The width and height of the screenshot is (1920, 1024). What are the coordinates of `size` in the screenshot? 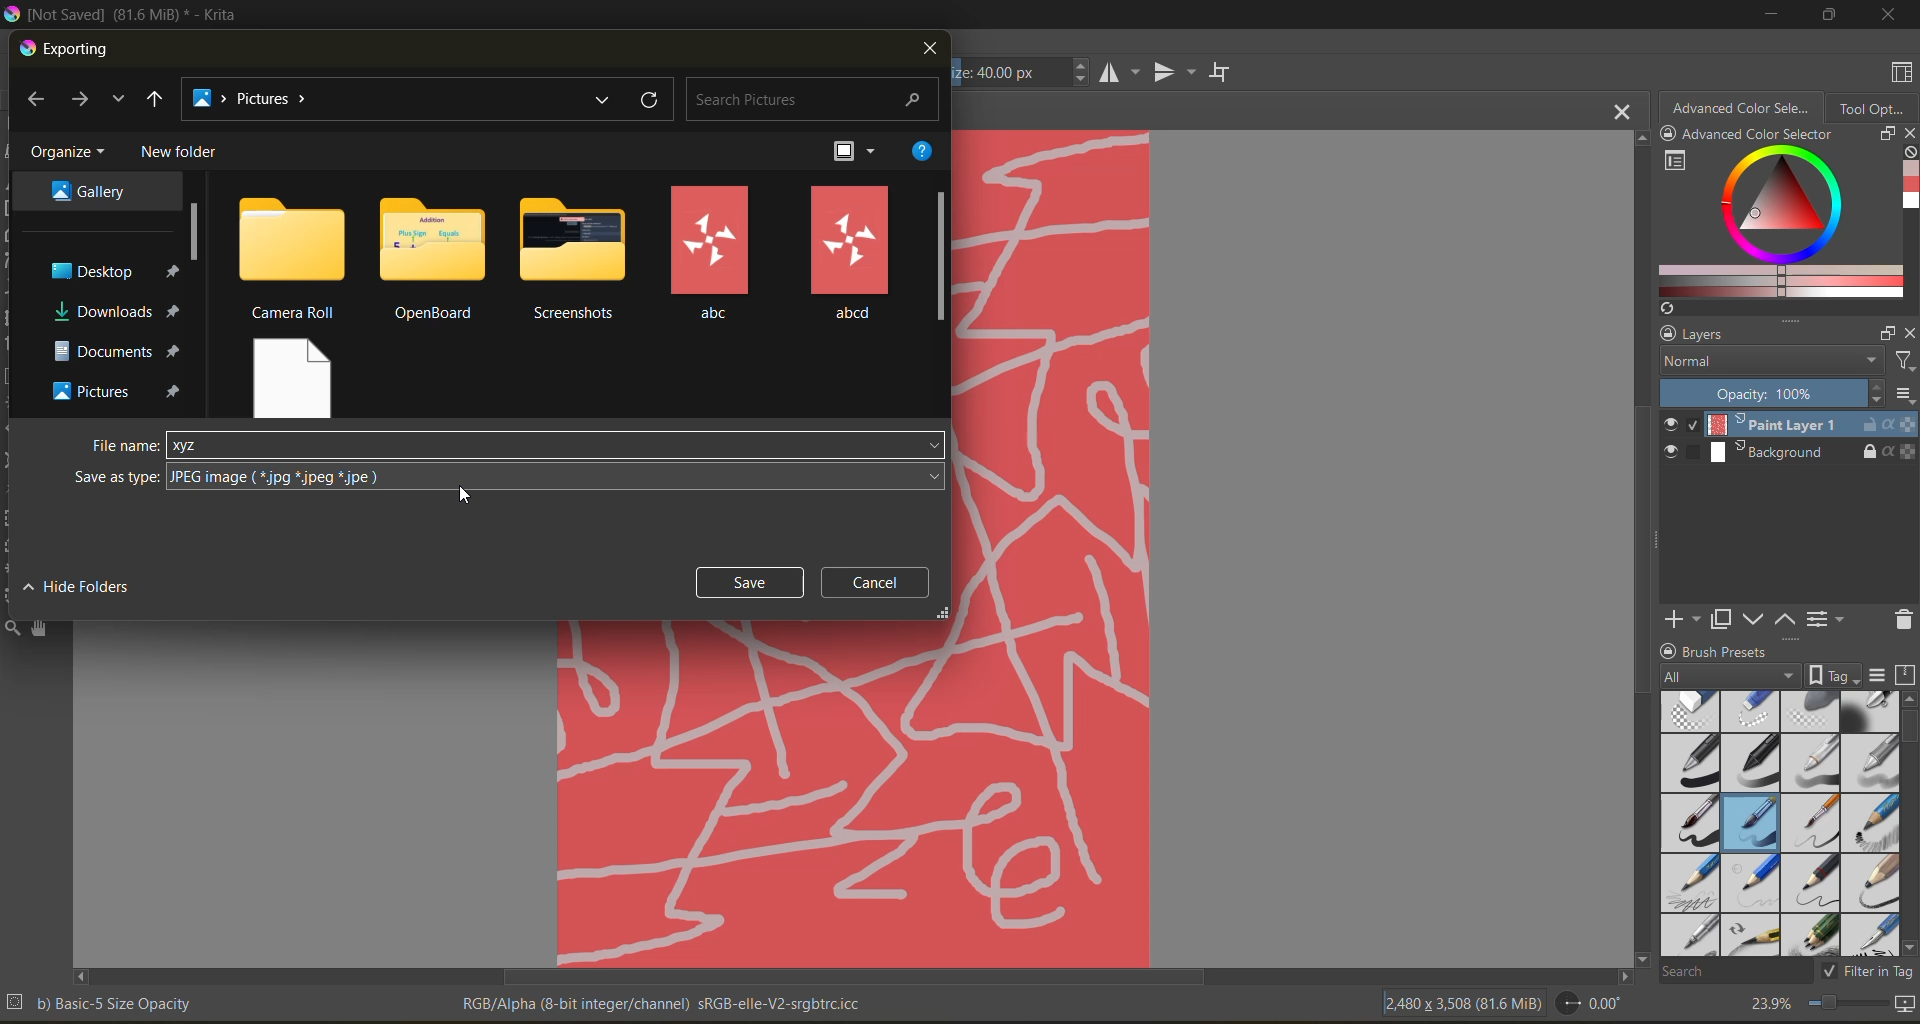 It's located at (1024, 72).